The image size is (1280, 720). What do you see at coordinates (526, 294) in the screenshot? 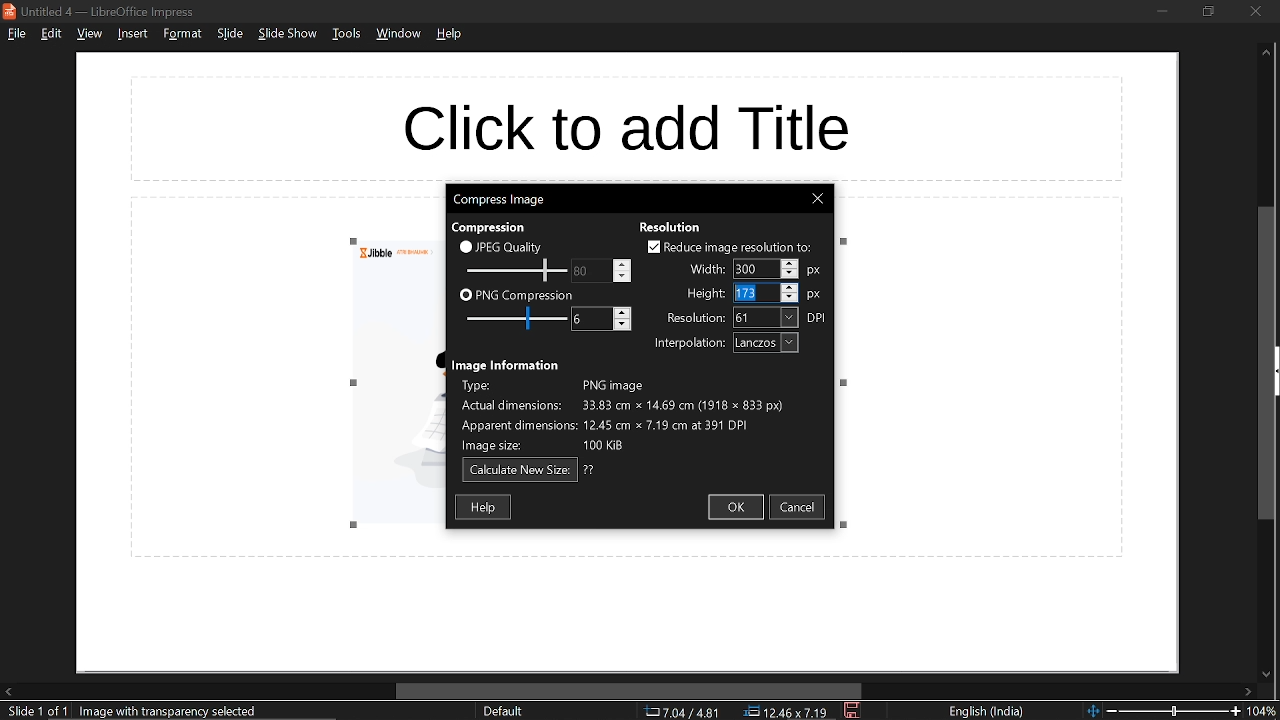
I see `PNG compression` at bounding box center [526, 294].